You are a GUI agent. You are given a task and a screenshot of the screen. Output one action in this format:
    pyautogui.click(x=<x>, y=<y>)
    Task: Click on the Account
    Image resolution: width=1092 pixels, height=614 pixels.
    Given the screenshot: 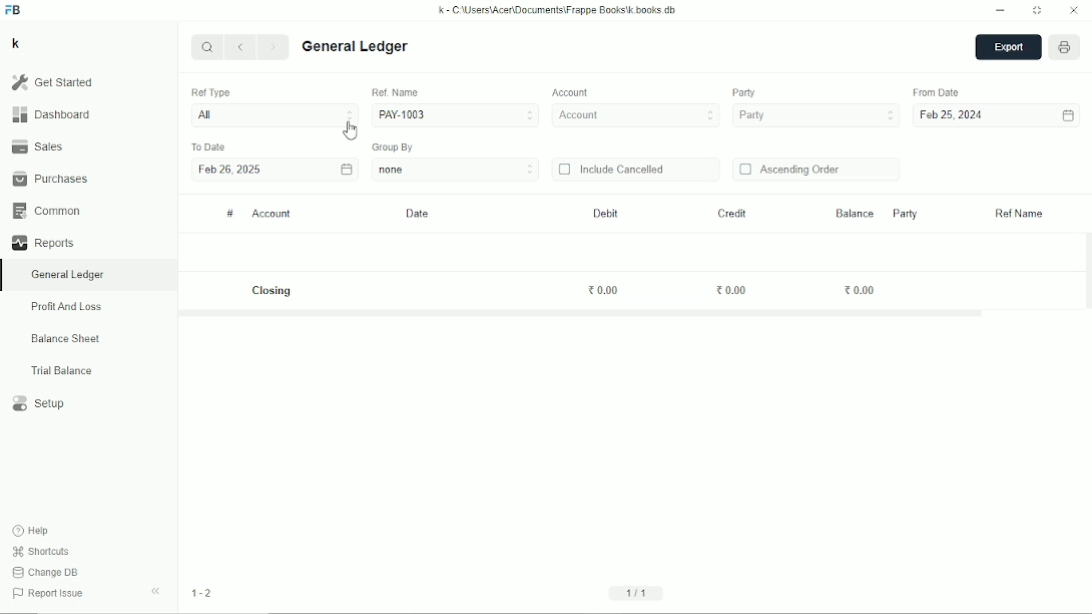 What is the action you would take?
    pyautogui.click(x=637, y=116)
    